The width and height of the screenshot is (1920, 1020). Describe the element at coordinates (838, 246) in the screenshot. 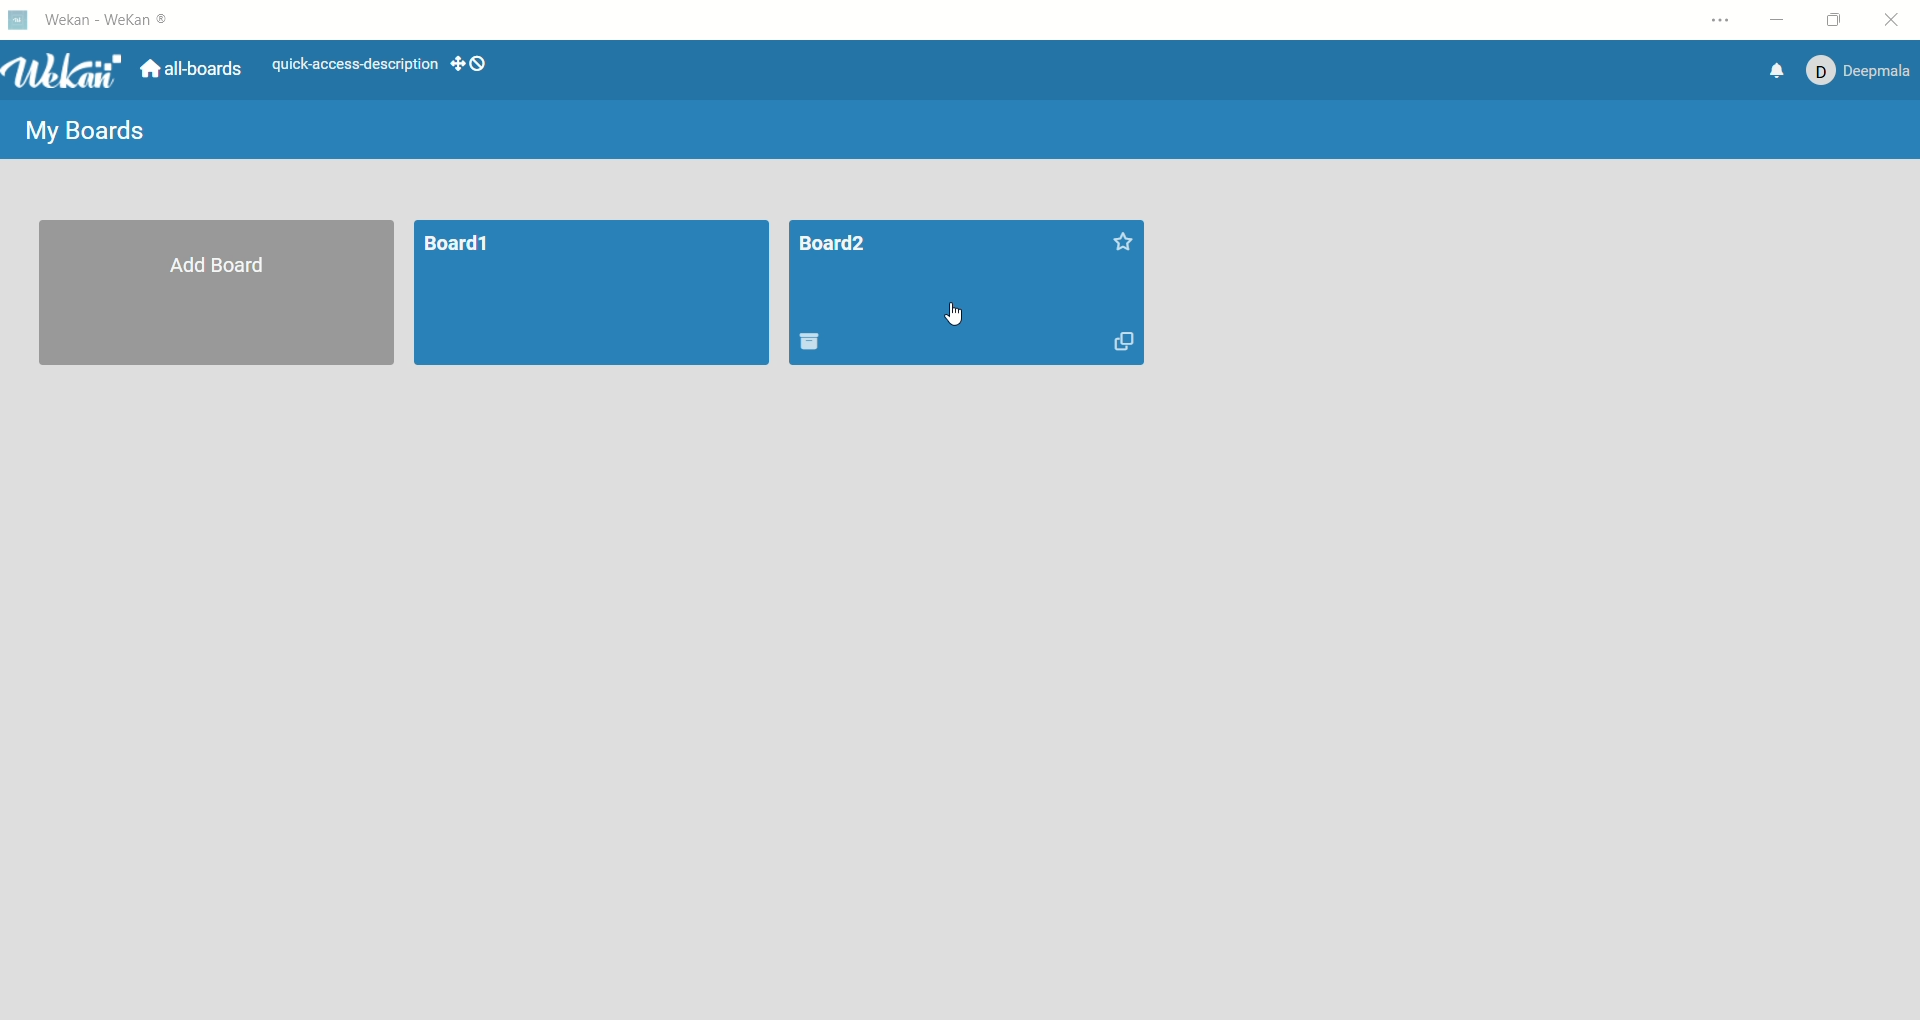

I see `title` at that location.